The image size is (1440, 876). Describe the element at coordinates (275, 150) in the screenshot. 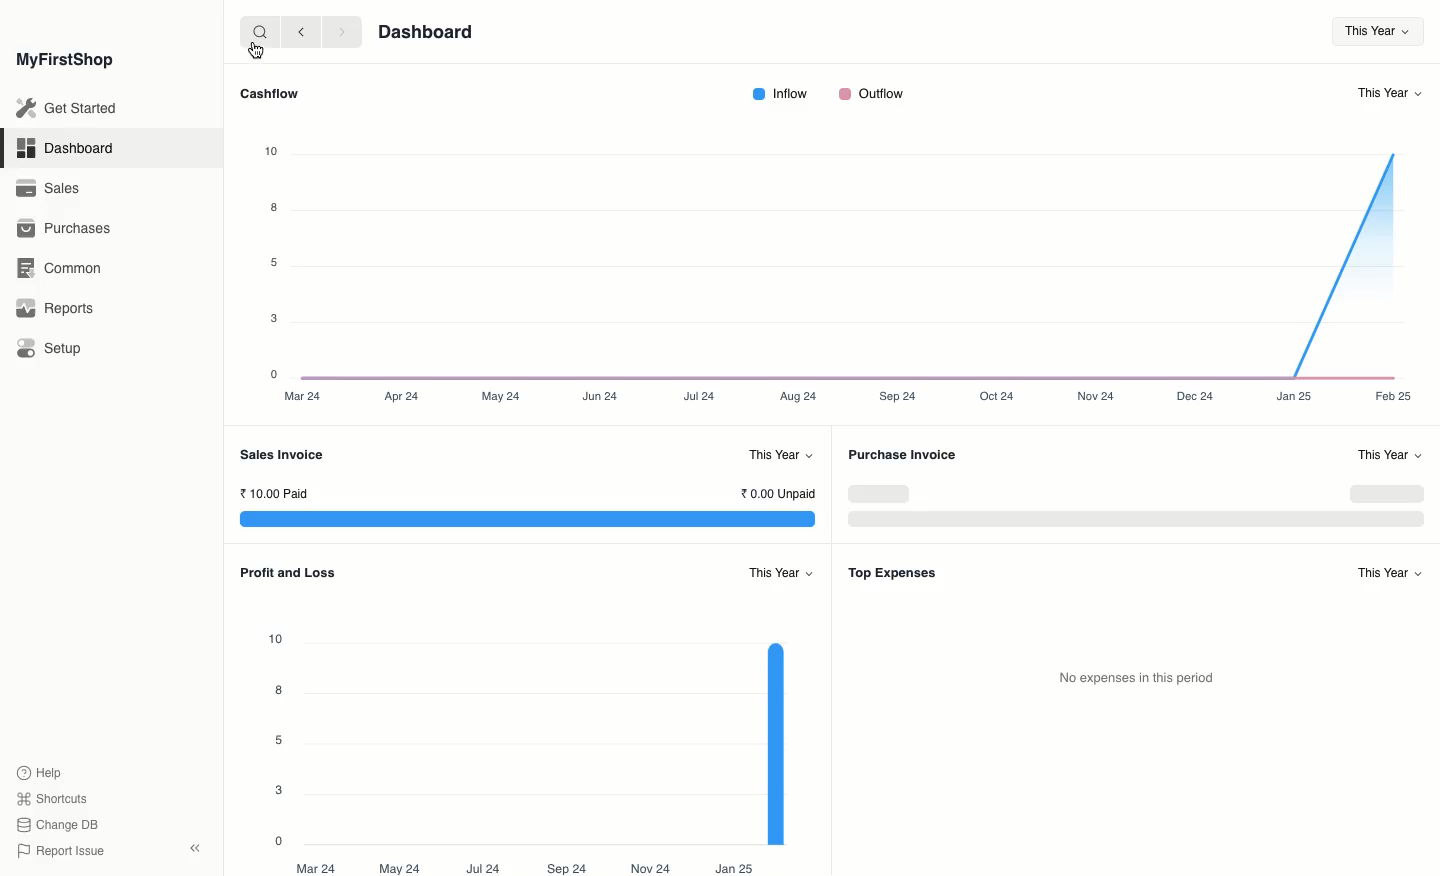

I see `10` at that location.